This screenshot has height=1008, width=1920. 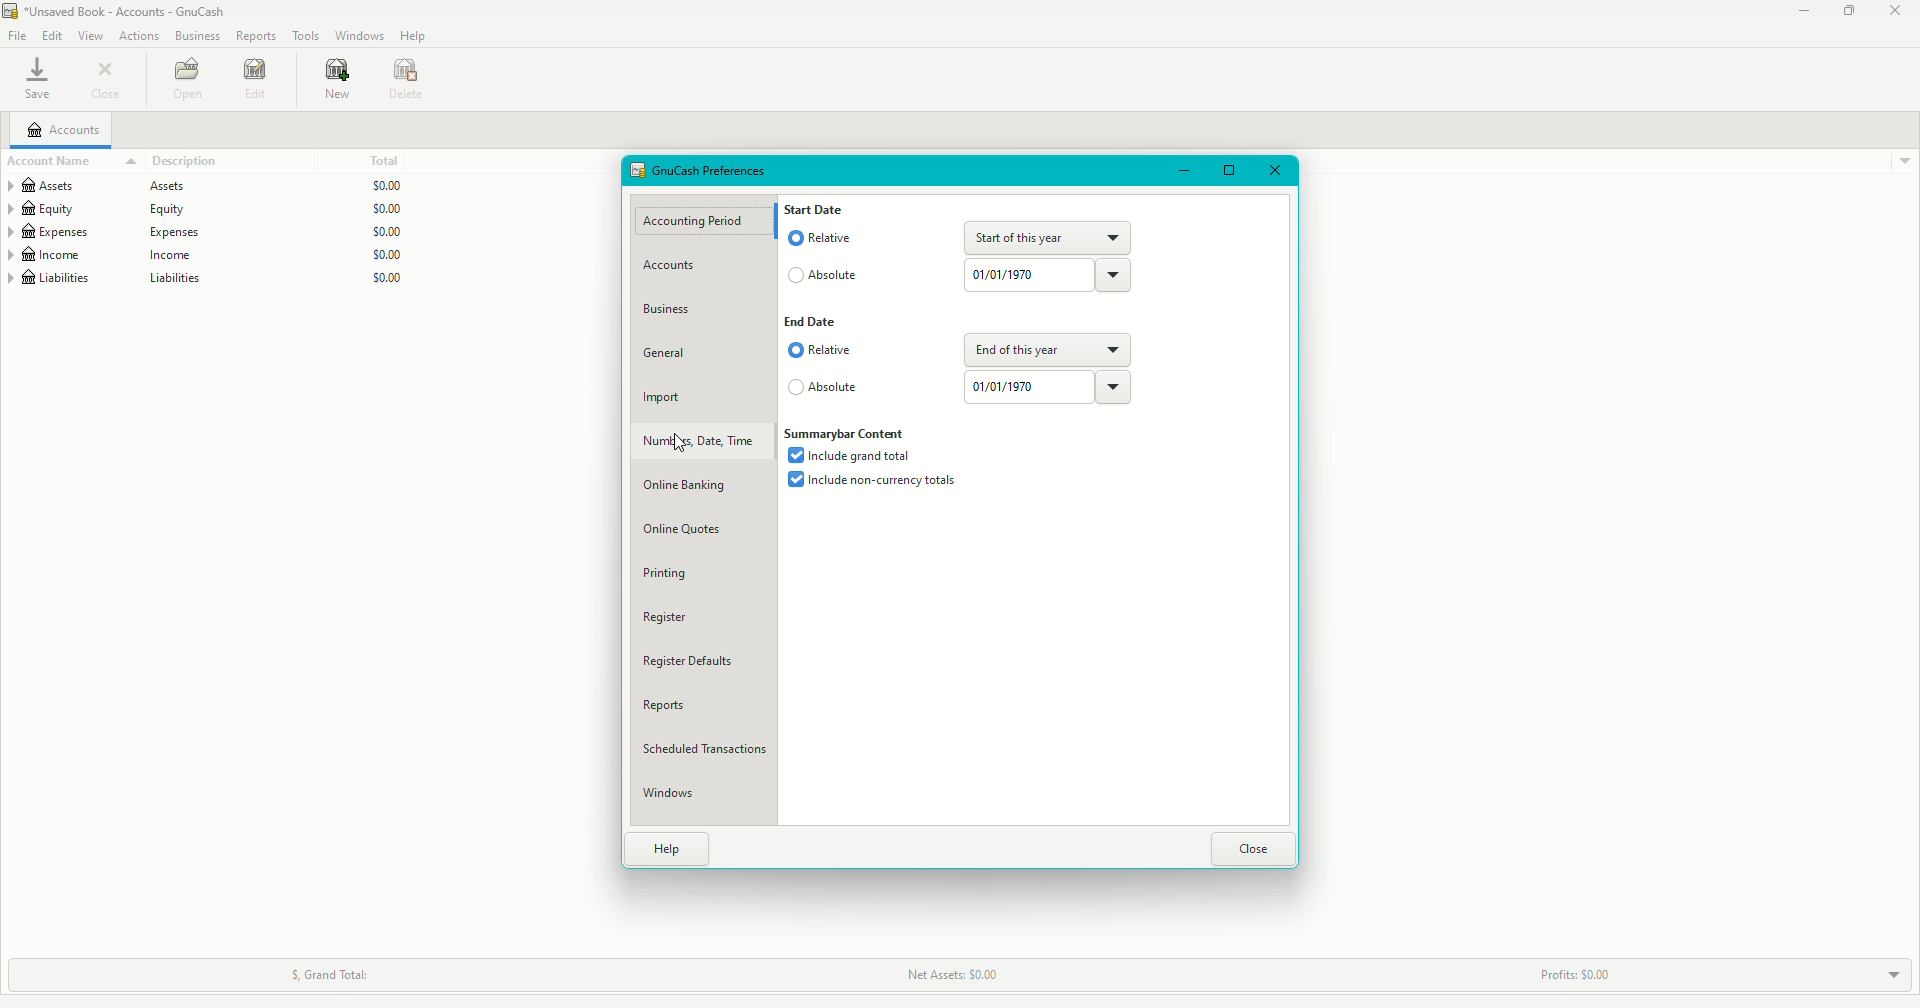 I want to click on Close, so click(x=1255, y=845).